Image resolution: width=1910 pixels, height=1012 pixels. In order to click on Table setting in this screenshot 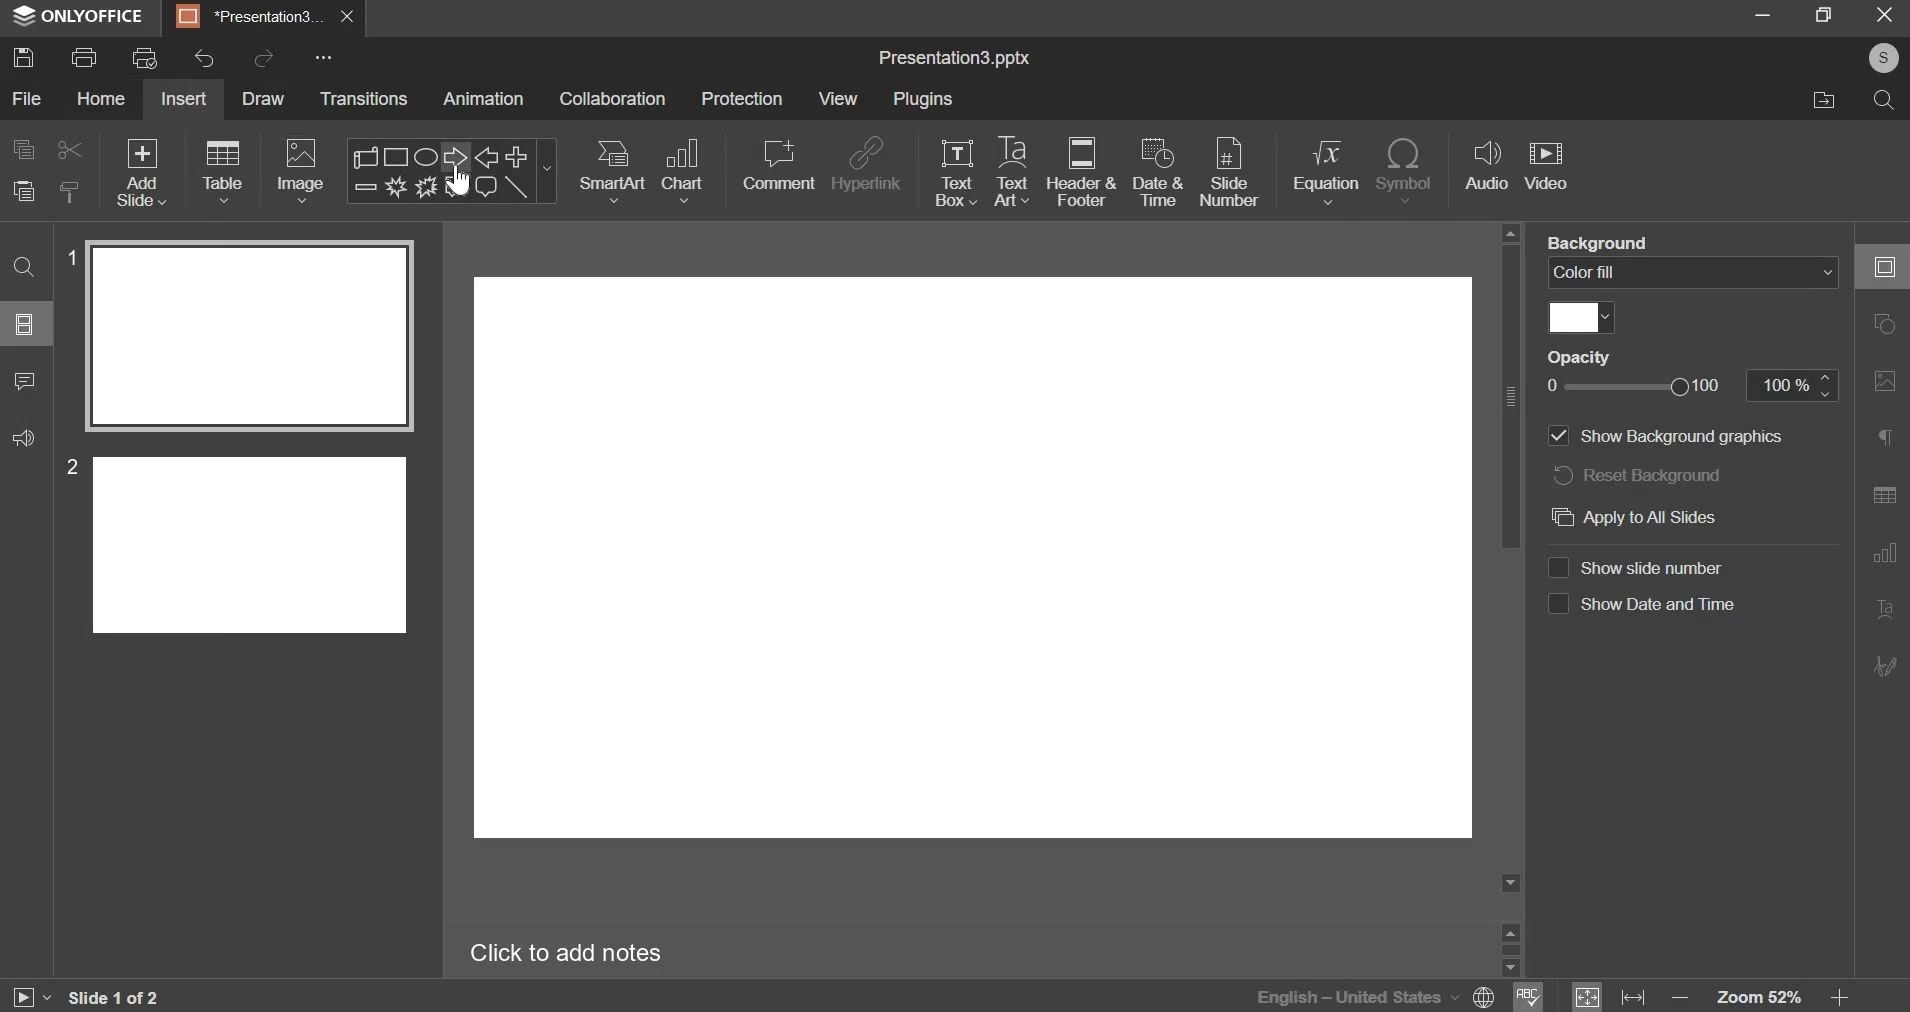, I will do `click(1885, 498)`.